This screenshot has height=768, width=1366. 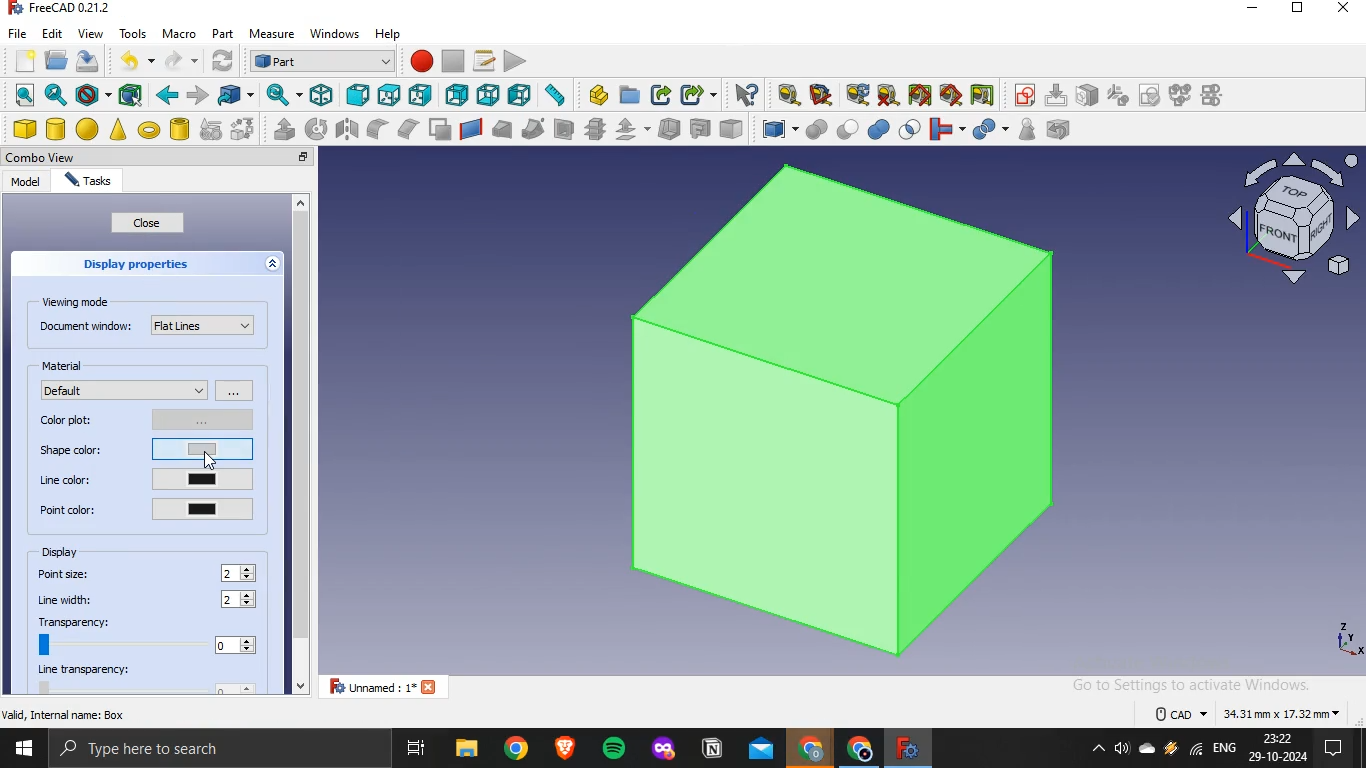 I want to click on save file, so click(x=88, y=61).